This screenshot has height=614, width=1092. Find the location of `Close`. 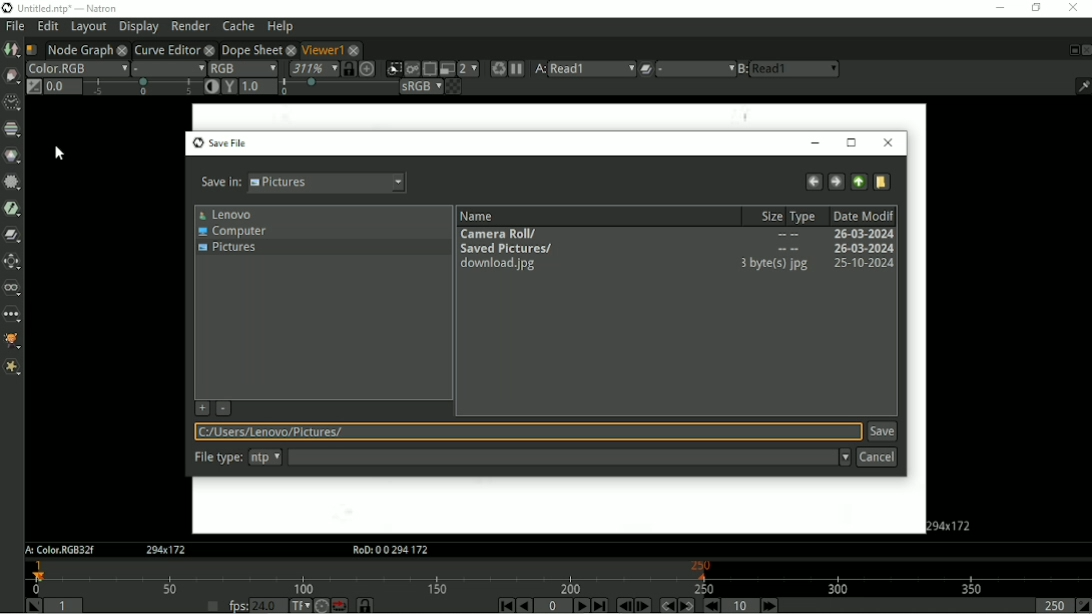

Close is located at coordinates (1086, 50).